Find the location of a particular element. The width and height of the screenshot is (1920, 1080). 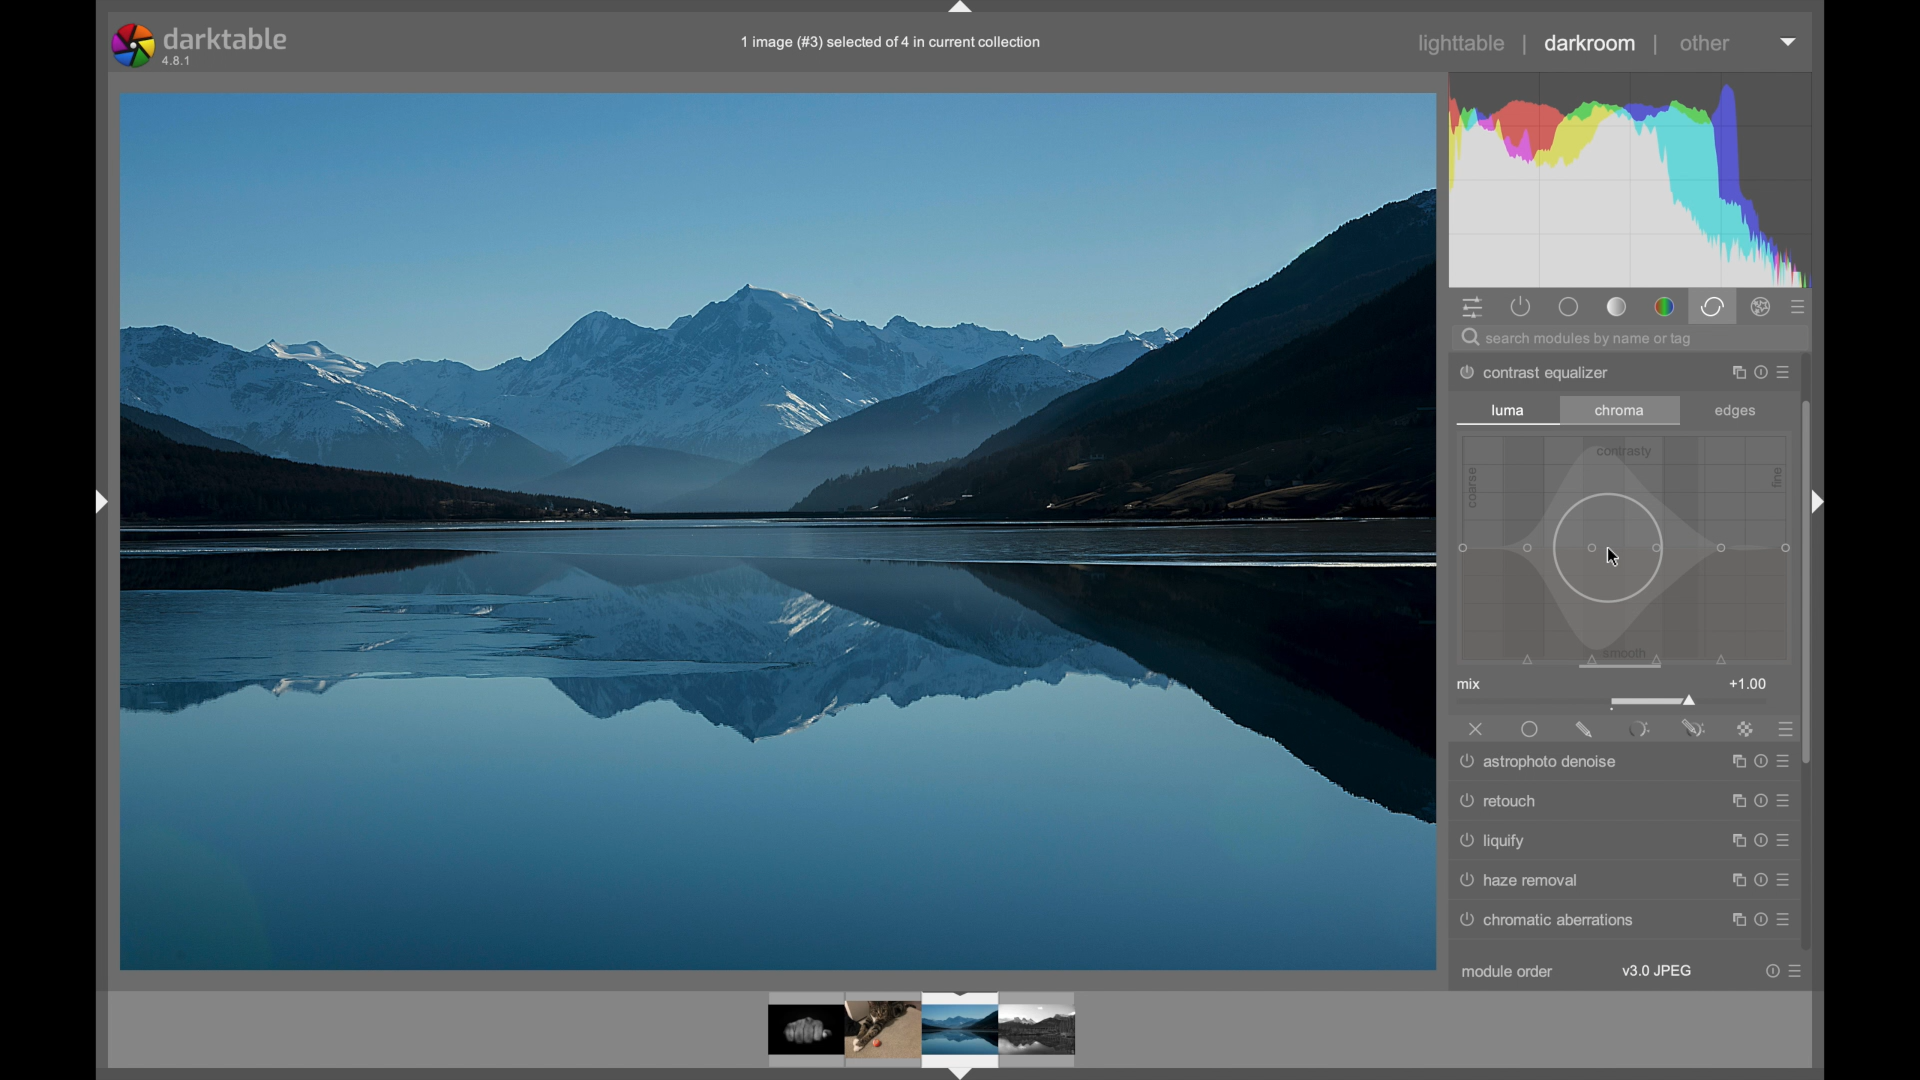

edges is located at coordinates (1735, 412).